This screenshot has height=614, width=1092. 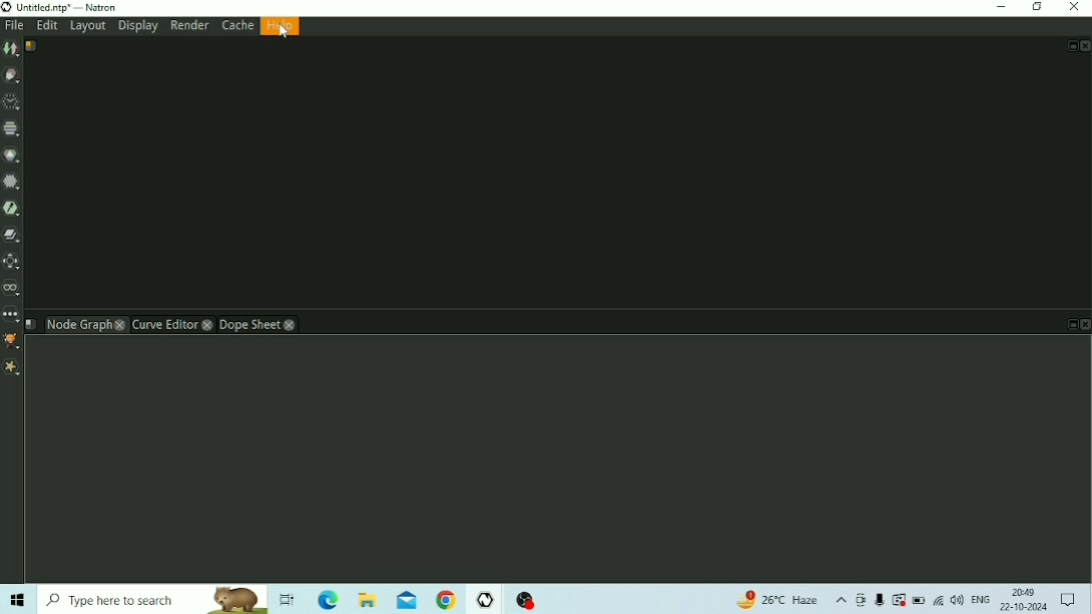 I want to click on Mail, so click(x=407, y=599).